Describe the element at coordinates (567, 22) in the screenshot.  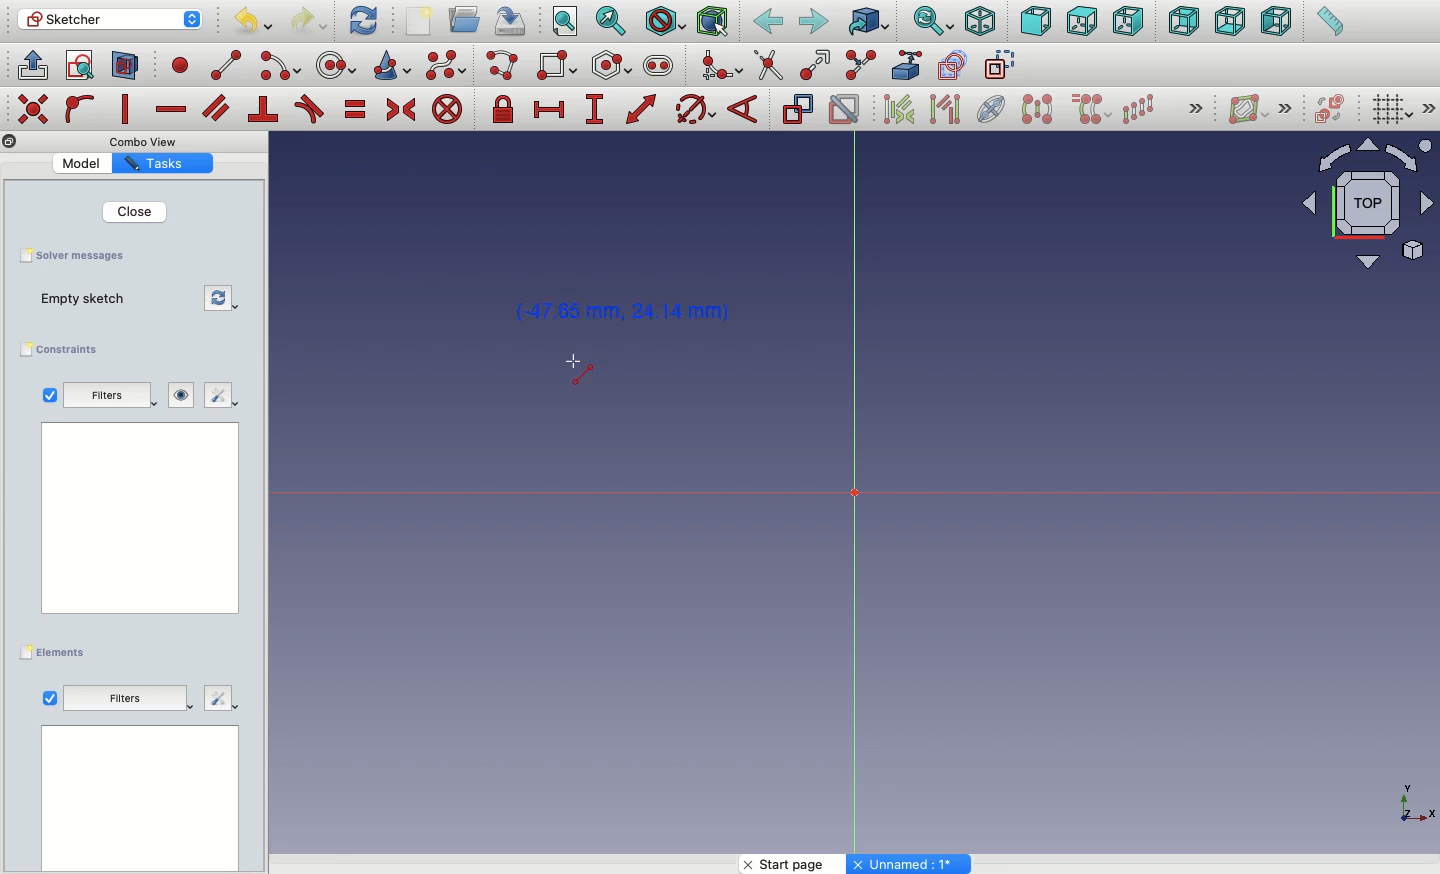
I see `Fit all` at that location.